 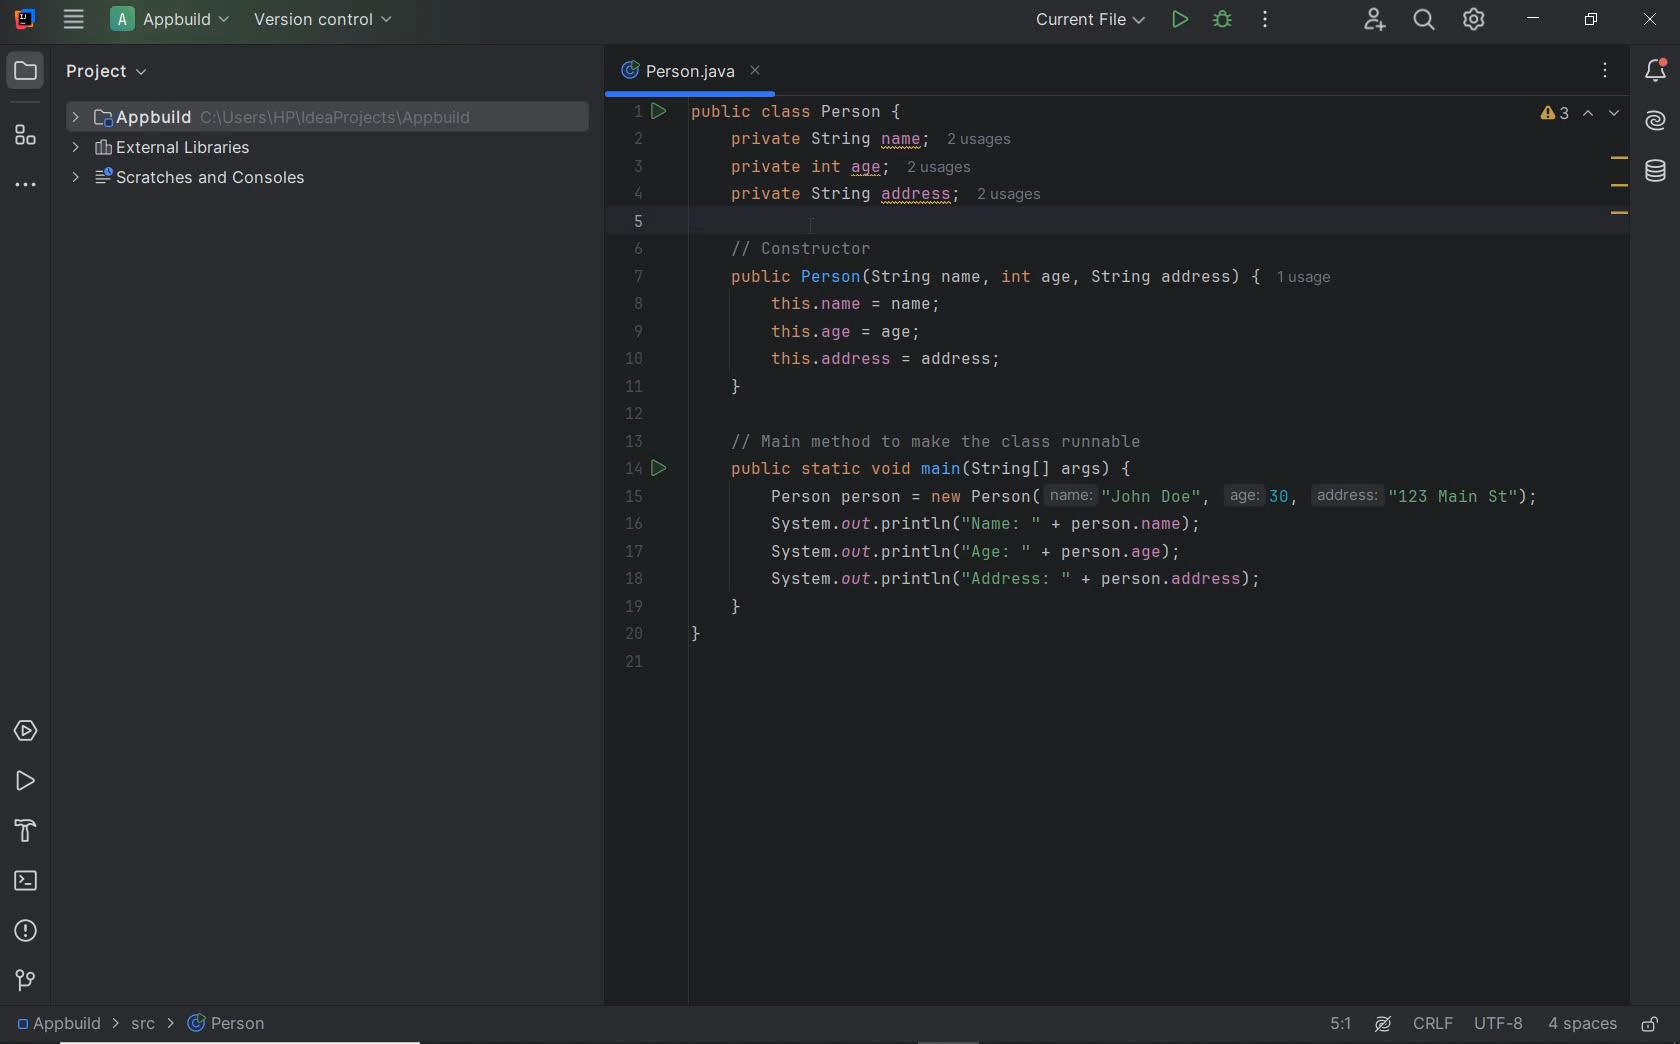 What do you see at coordinates (26, 730) in the screenshot?
I see `services` at bounding box center [26, 730].